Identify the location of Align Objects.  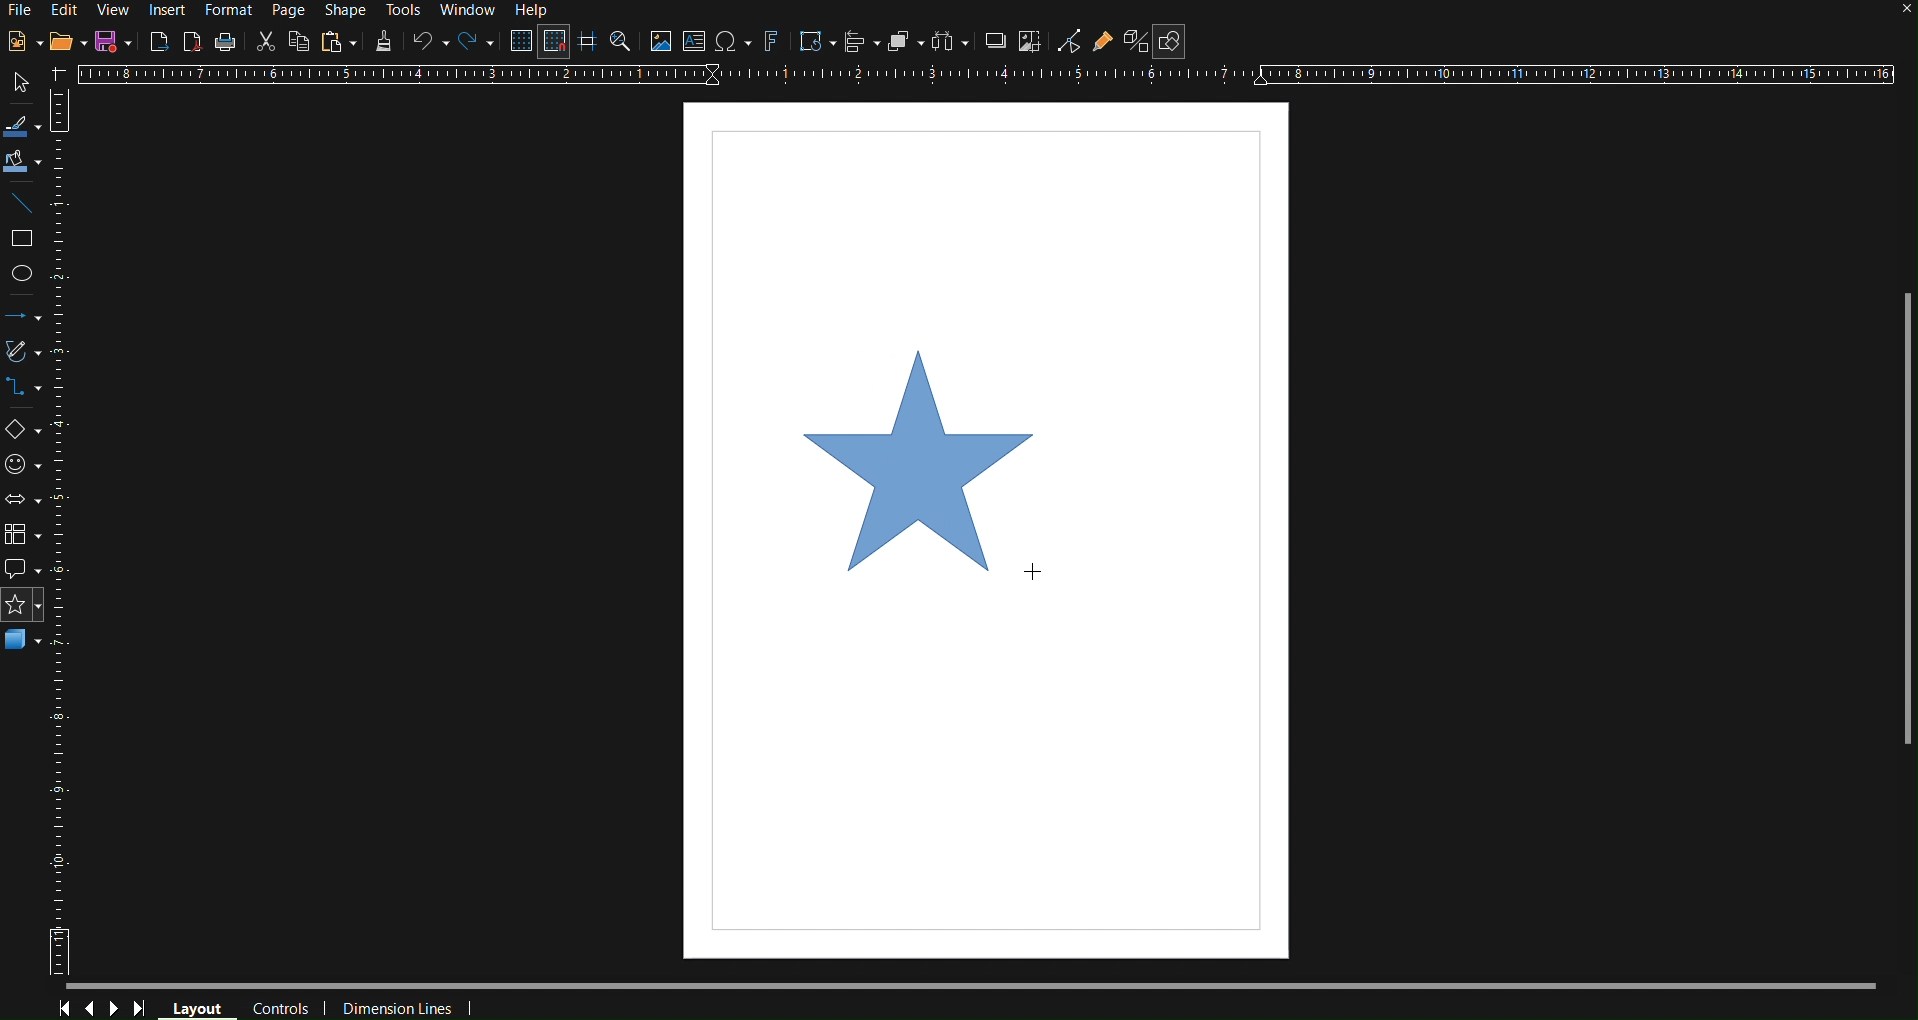
(857, 44).